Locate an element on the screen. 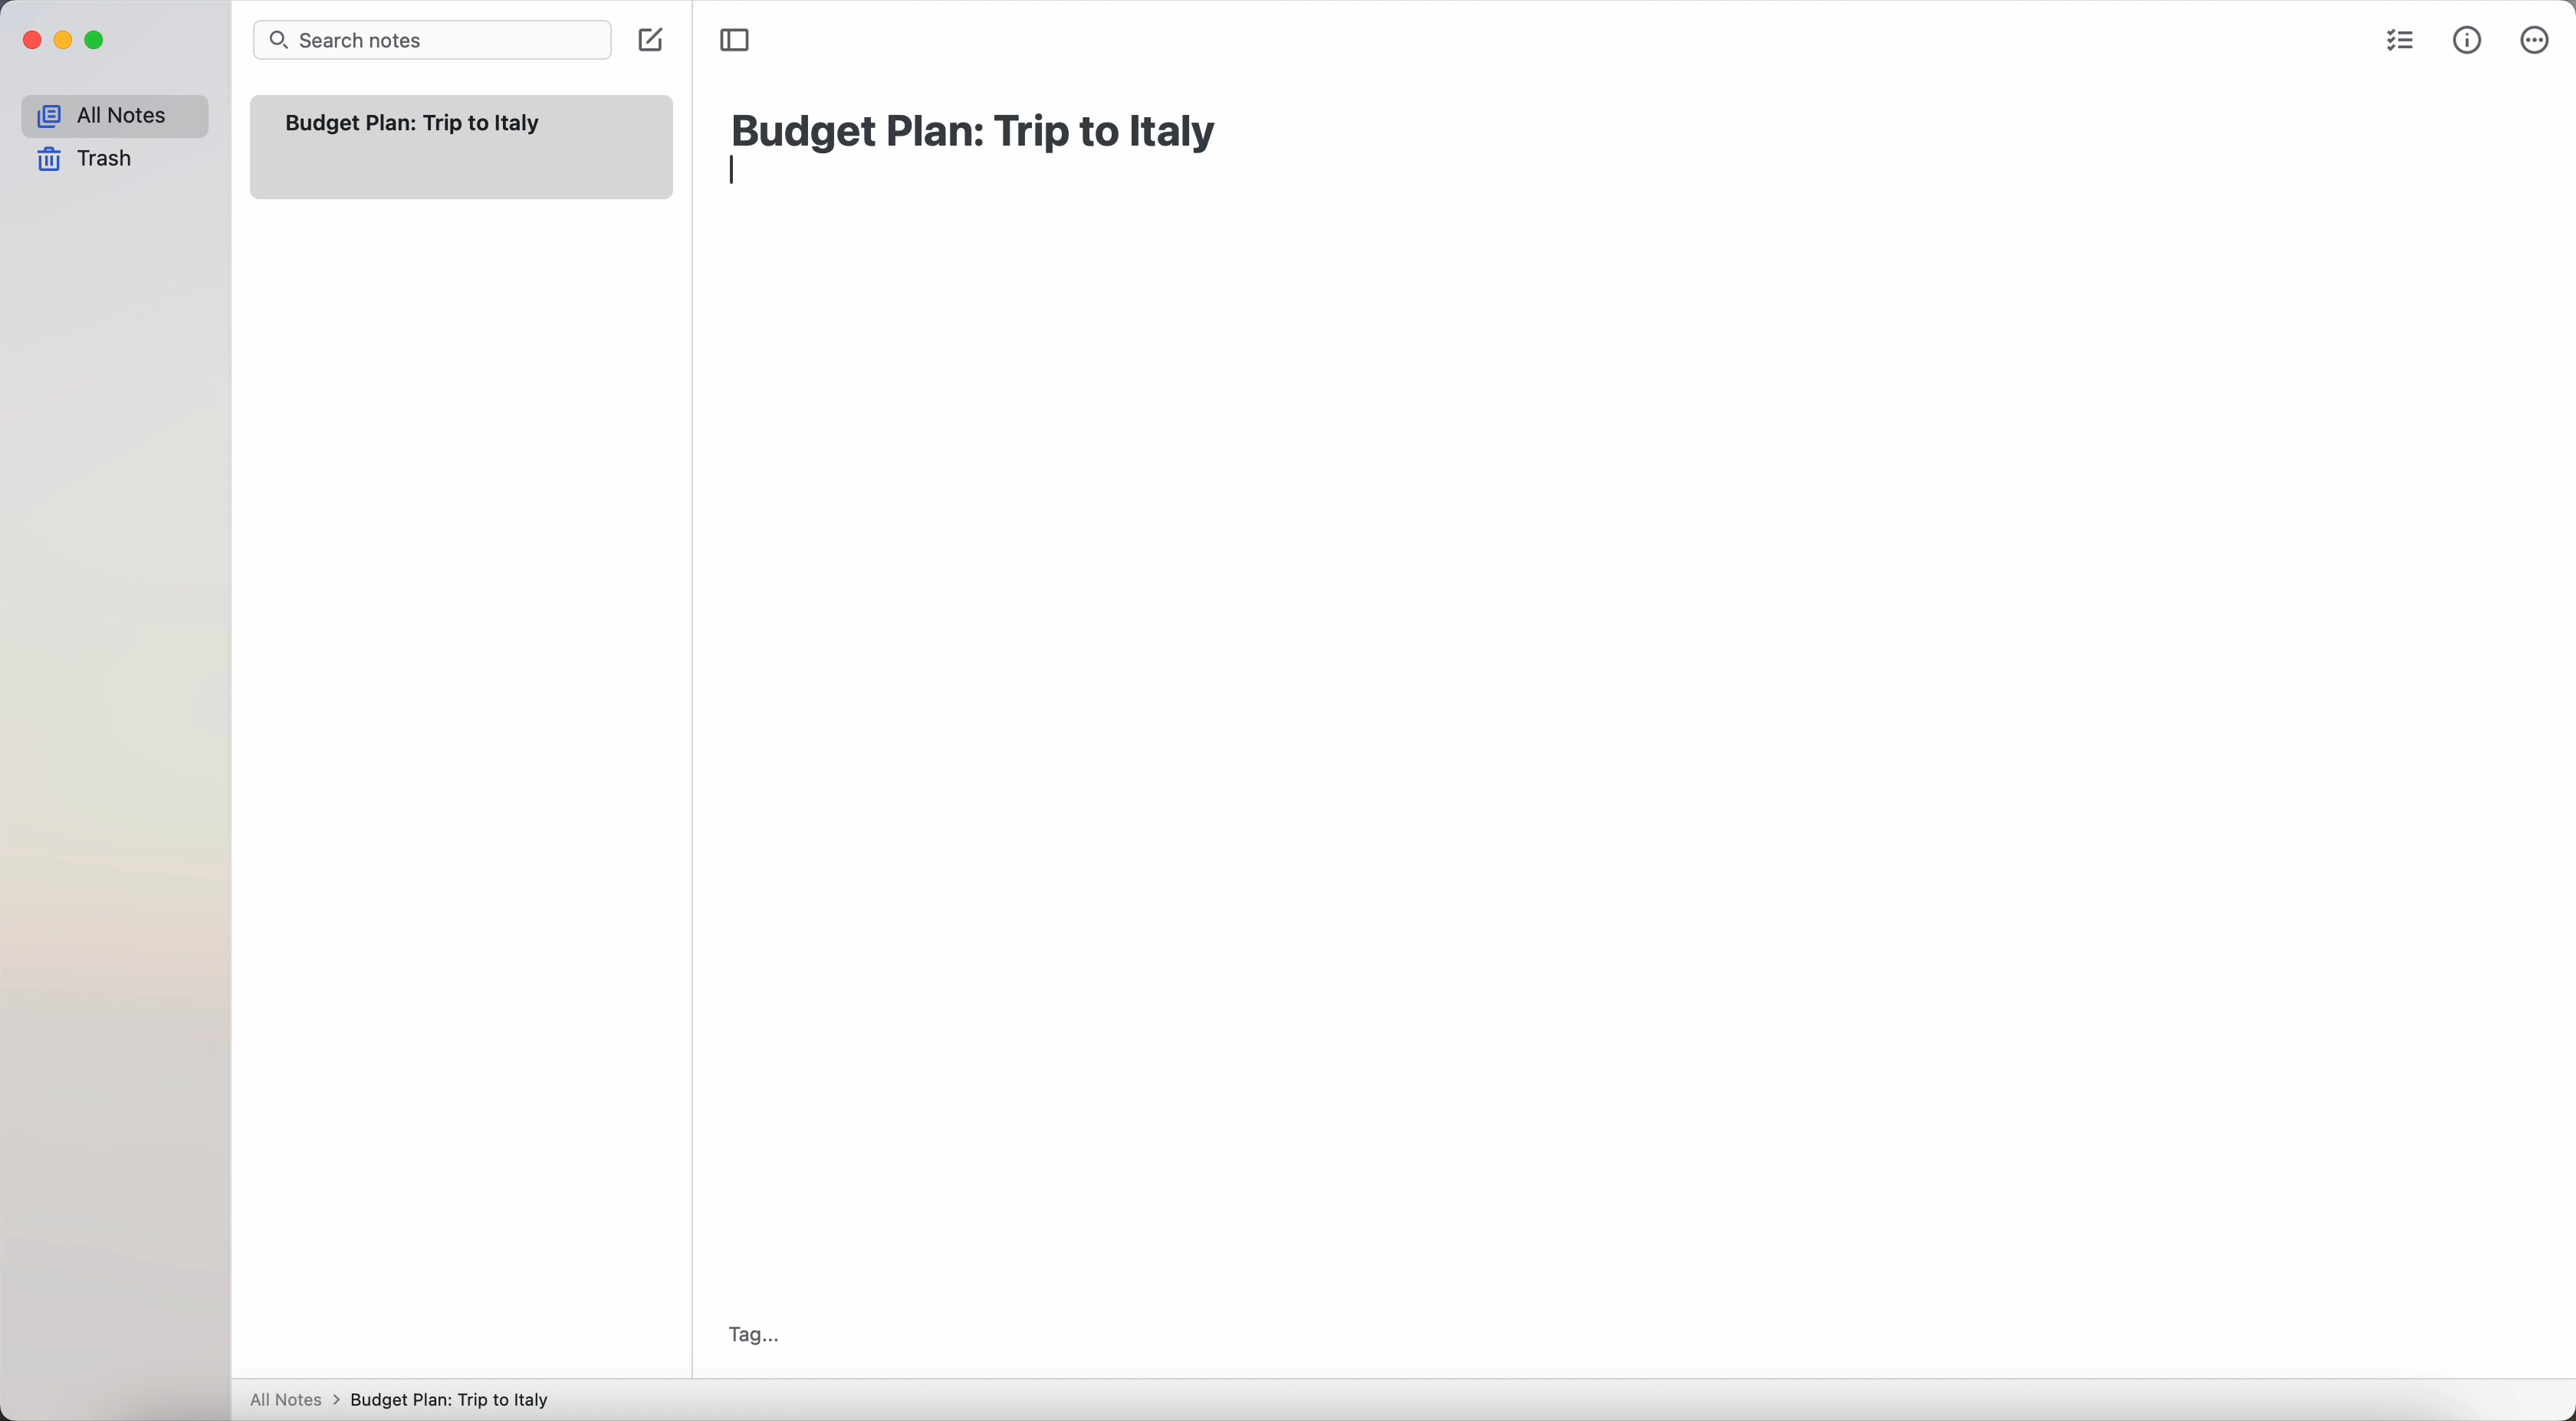  enter is located at coordinates (738, 172).